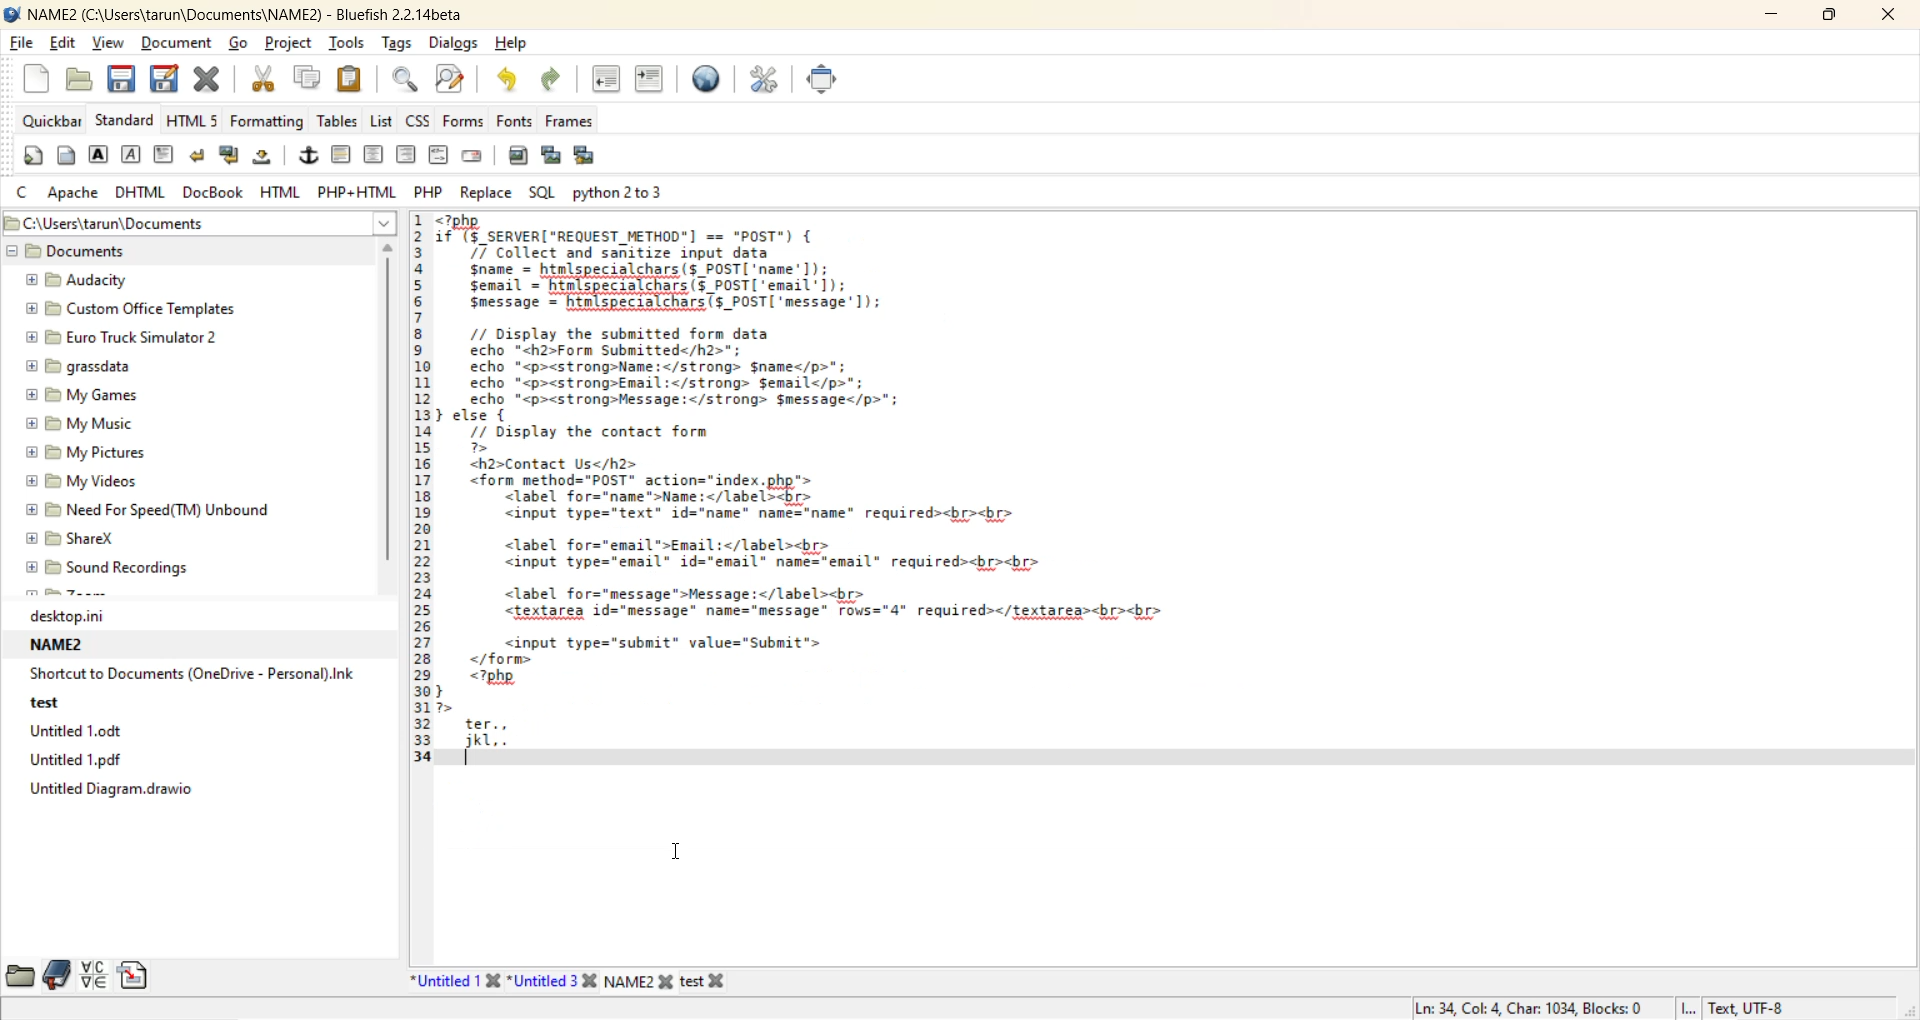 Image resolution: width=1920 pixels, height=1020 pixels. What do you see at coordinates (119, 82) in the screenshot?
I see `save` at bounding box center [119, 82].